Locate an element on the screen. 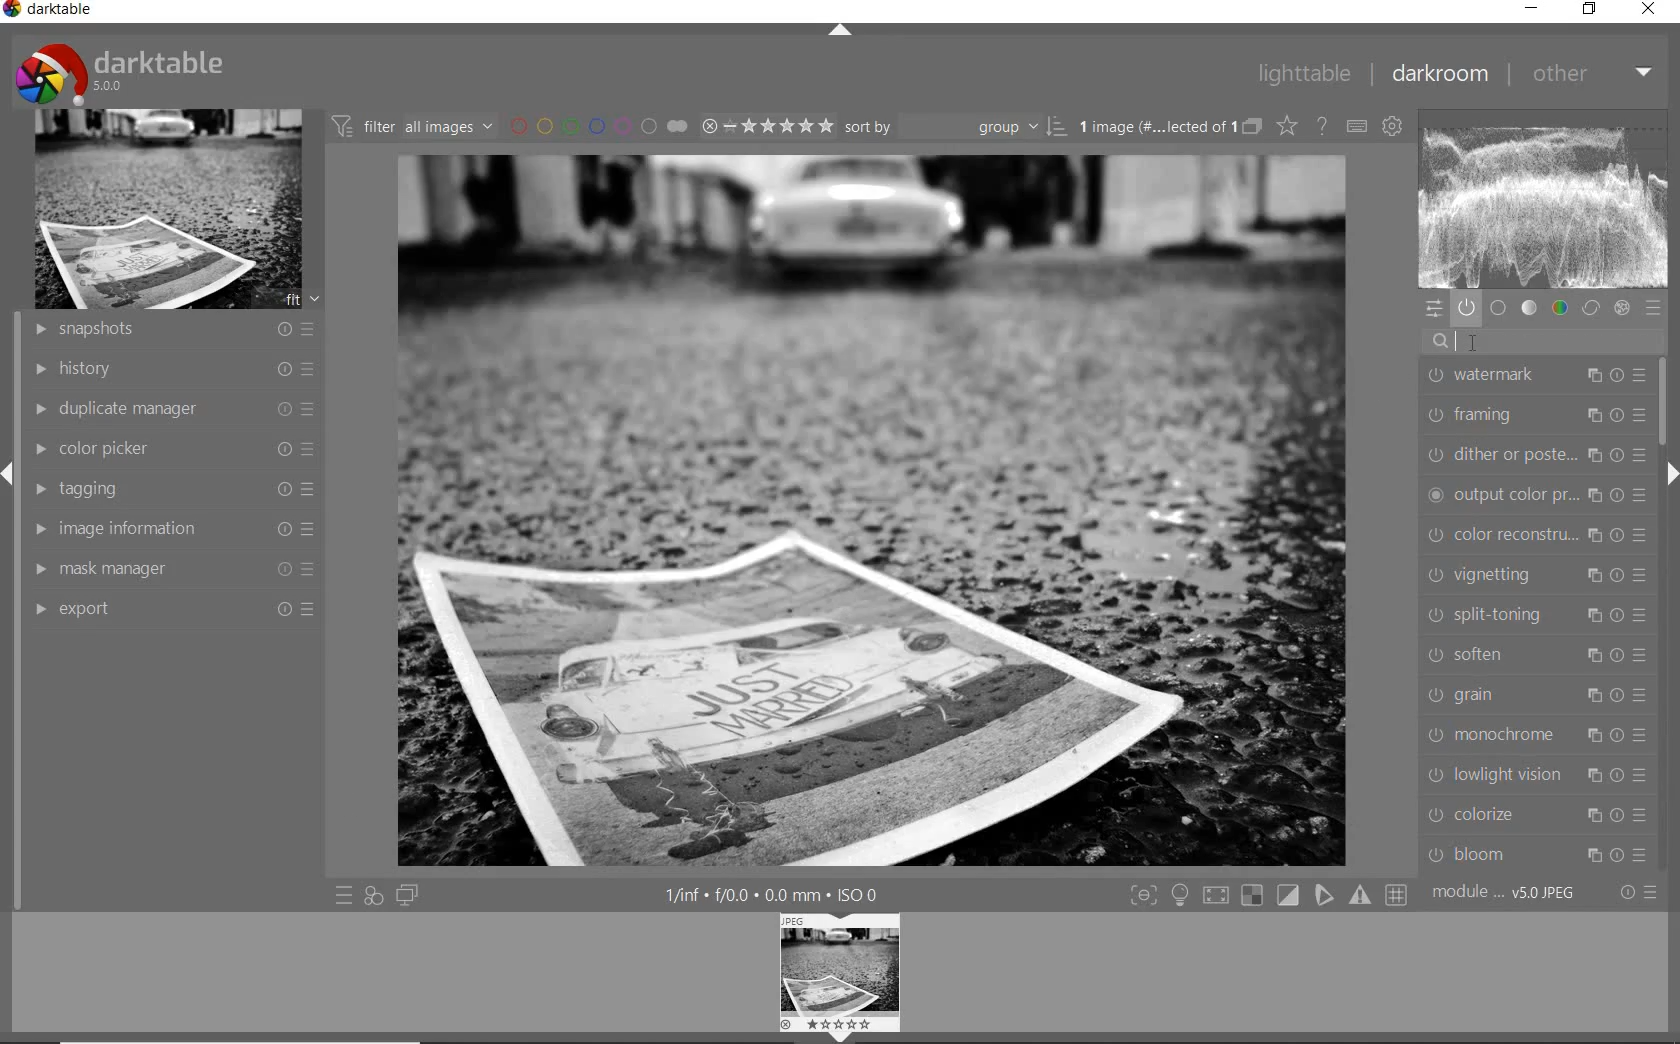 The image size is (1680, 1044). framing is located at coordinates (1535, 416).